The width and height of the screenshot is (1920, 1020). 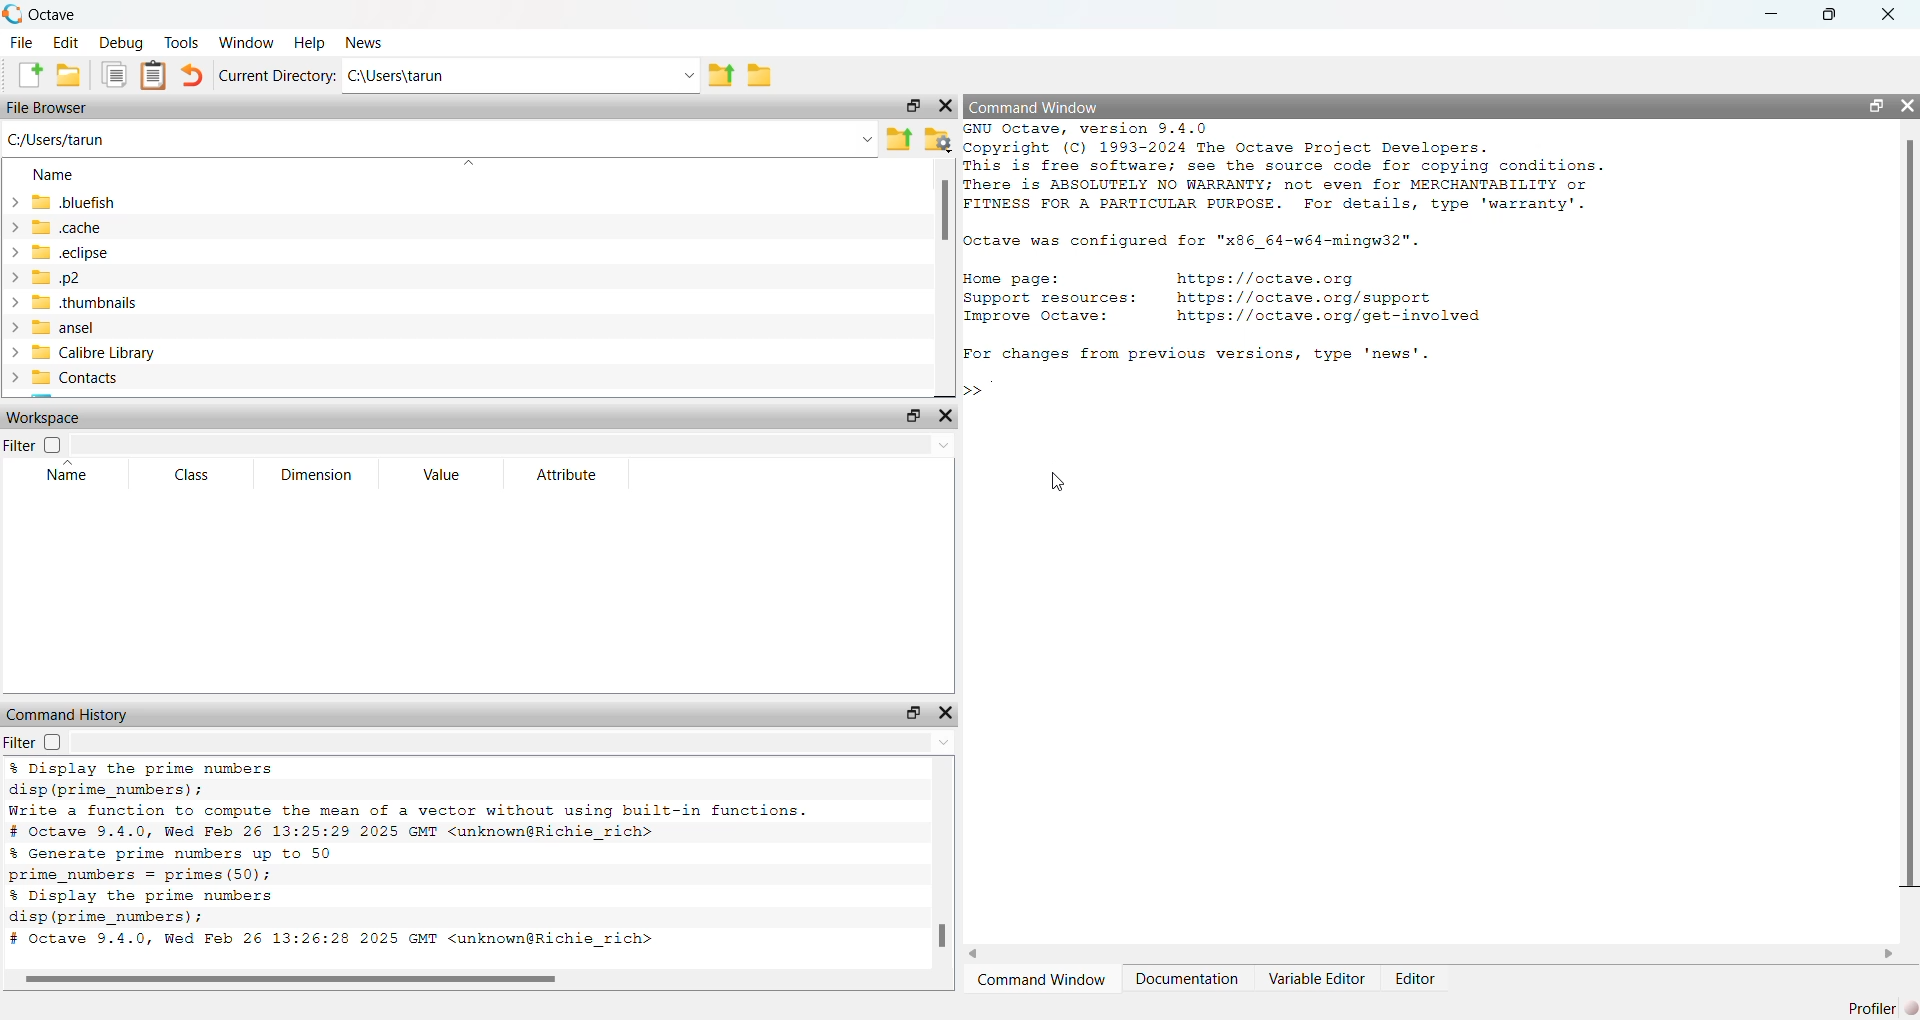 I want to click on Debug, so click(x=122, y=43).